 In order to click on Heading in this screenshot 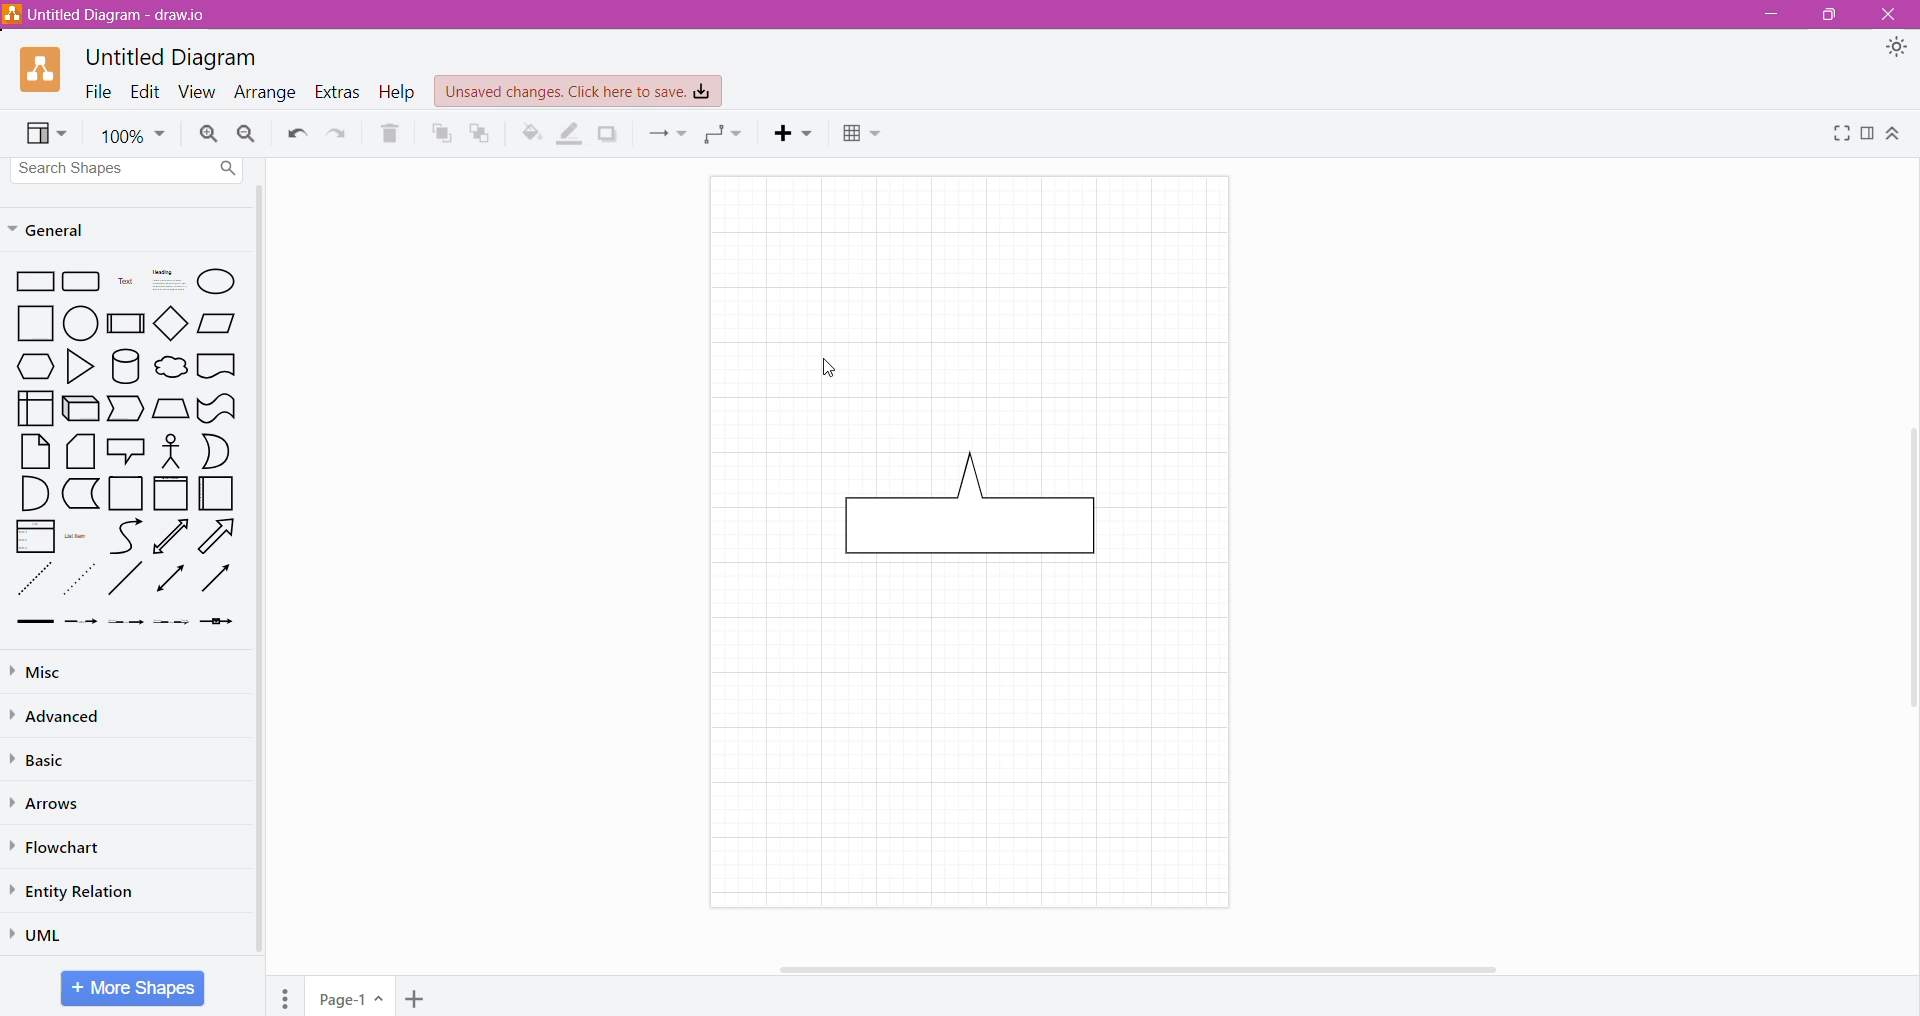, I will do `click(165, 282)`.